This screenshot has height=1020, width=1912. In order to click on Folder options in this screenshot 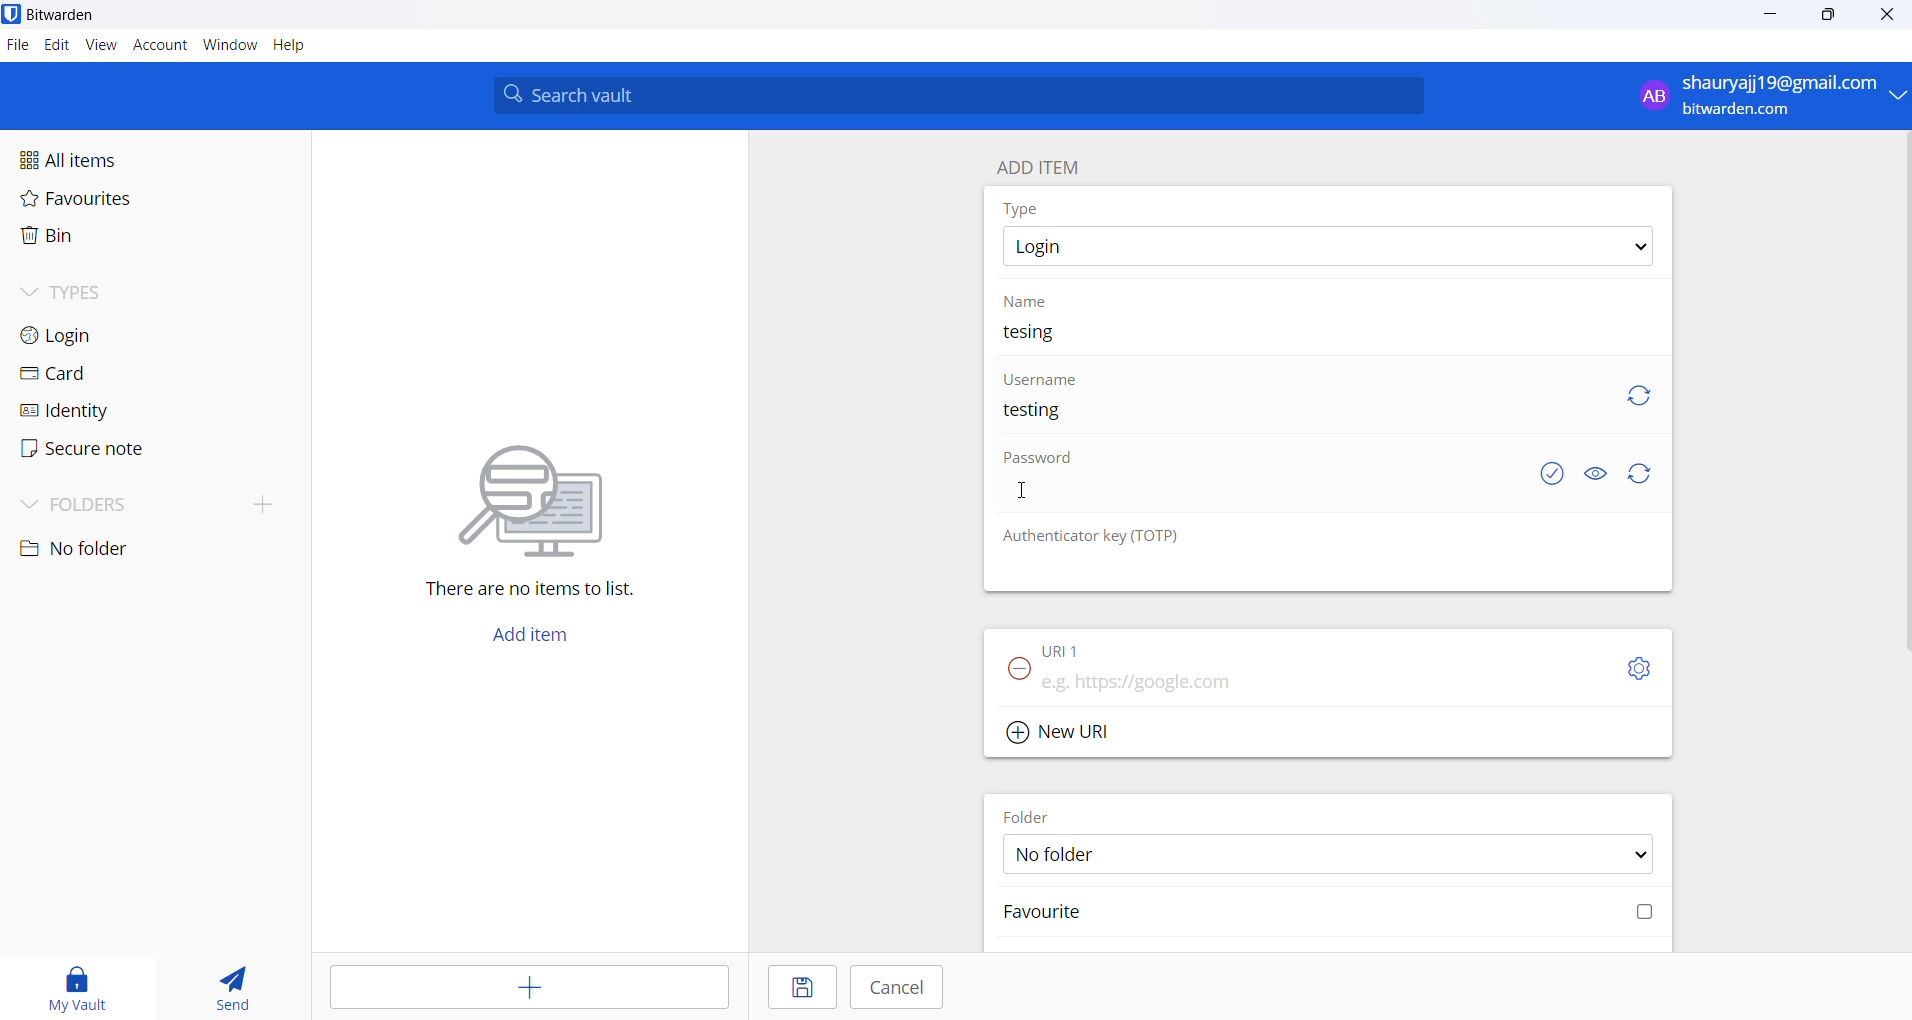, I will do `click(1329, 853)`.